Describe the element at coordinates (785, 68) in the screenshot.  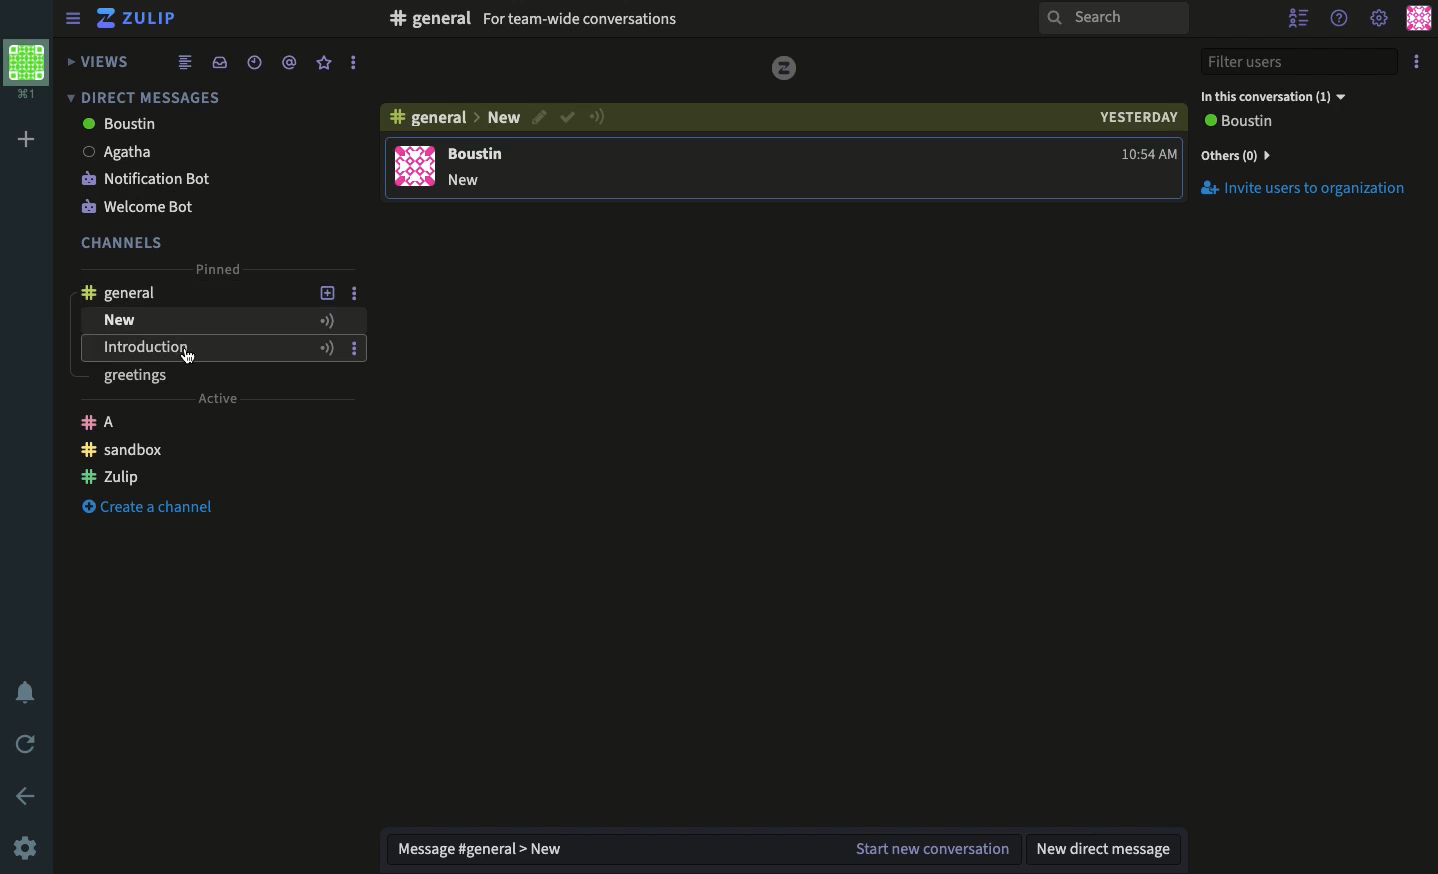
I see `zulip logo` at that location.